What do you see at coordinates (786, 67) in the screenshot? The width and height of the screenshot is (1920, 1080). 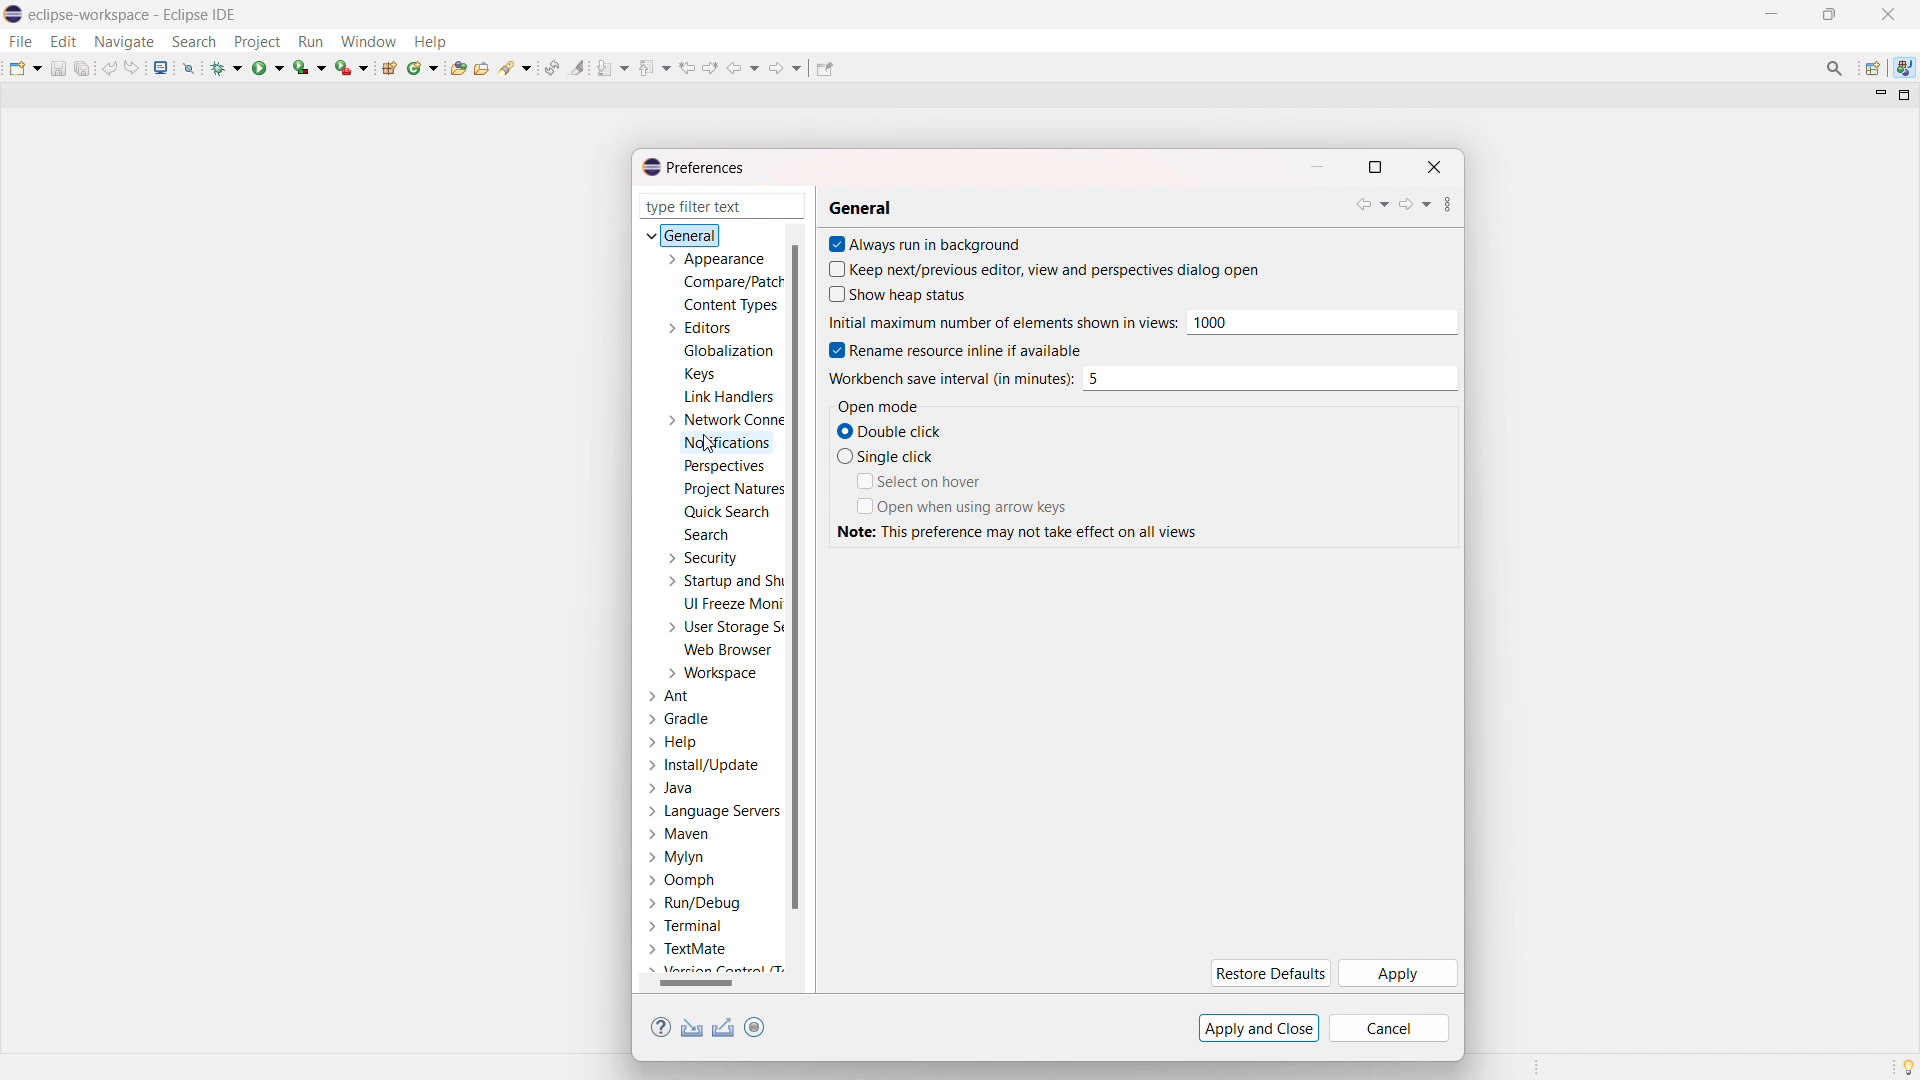 I see `foreward` at bounding box center [786, 67].